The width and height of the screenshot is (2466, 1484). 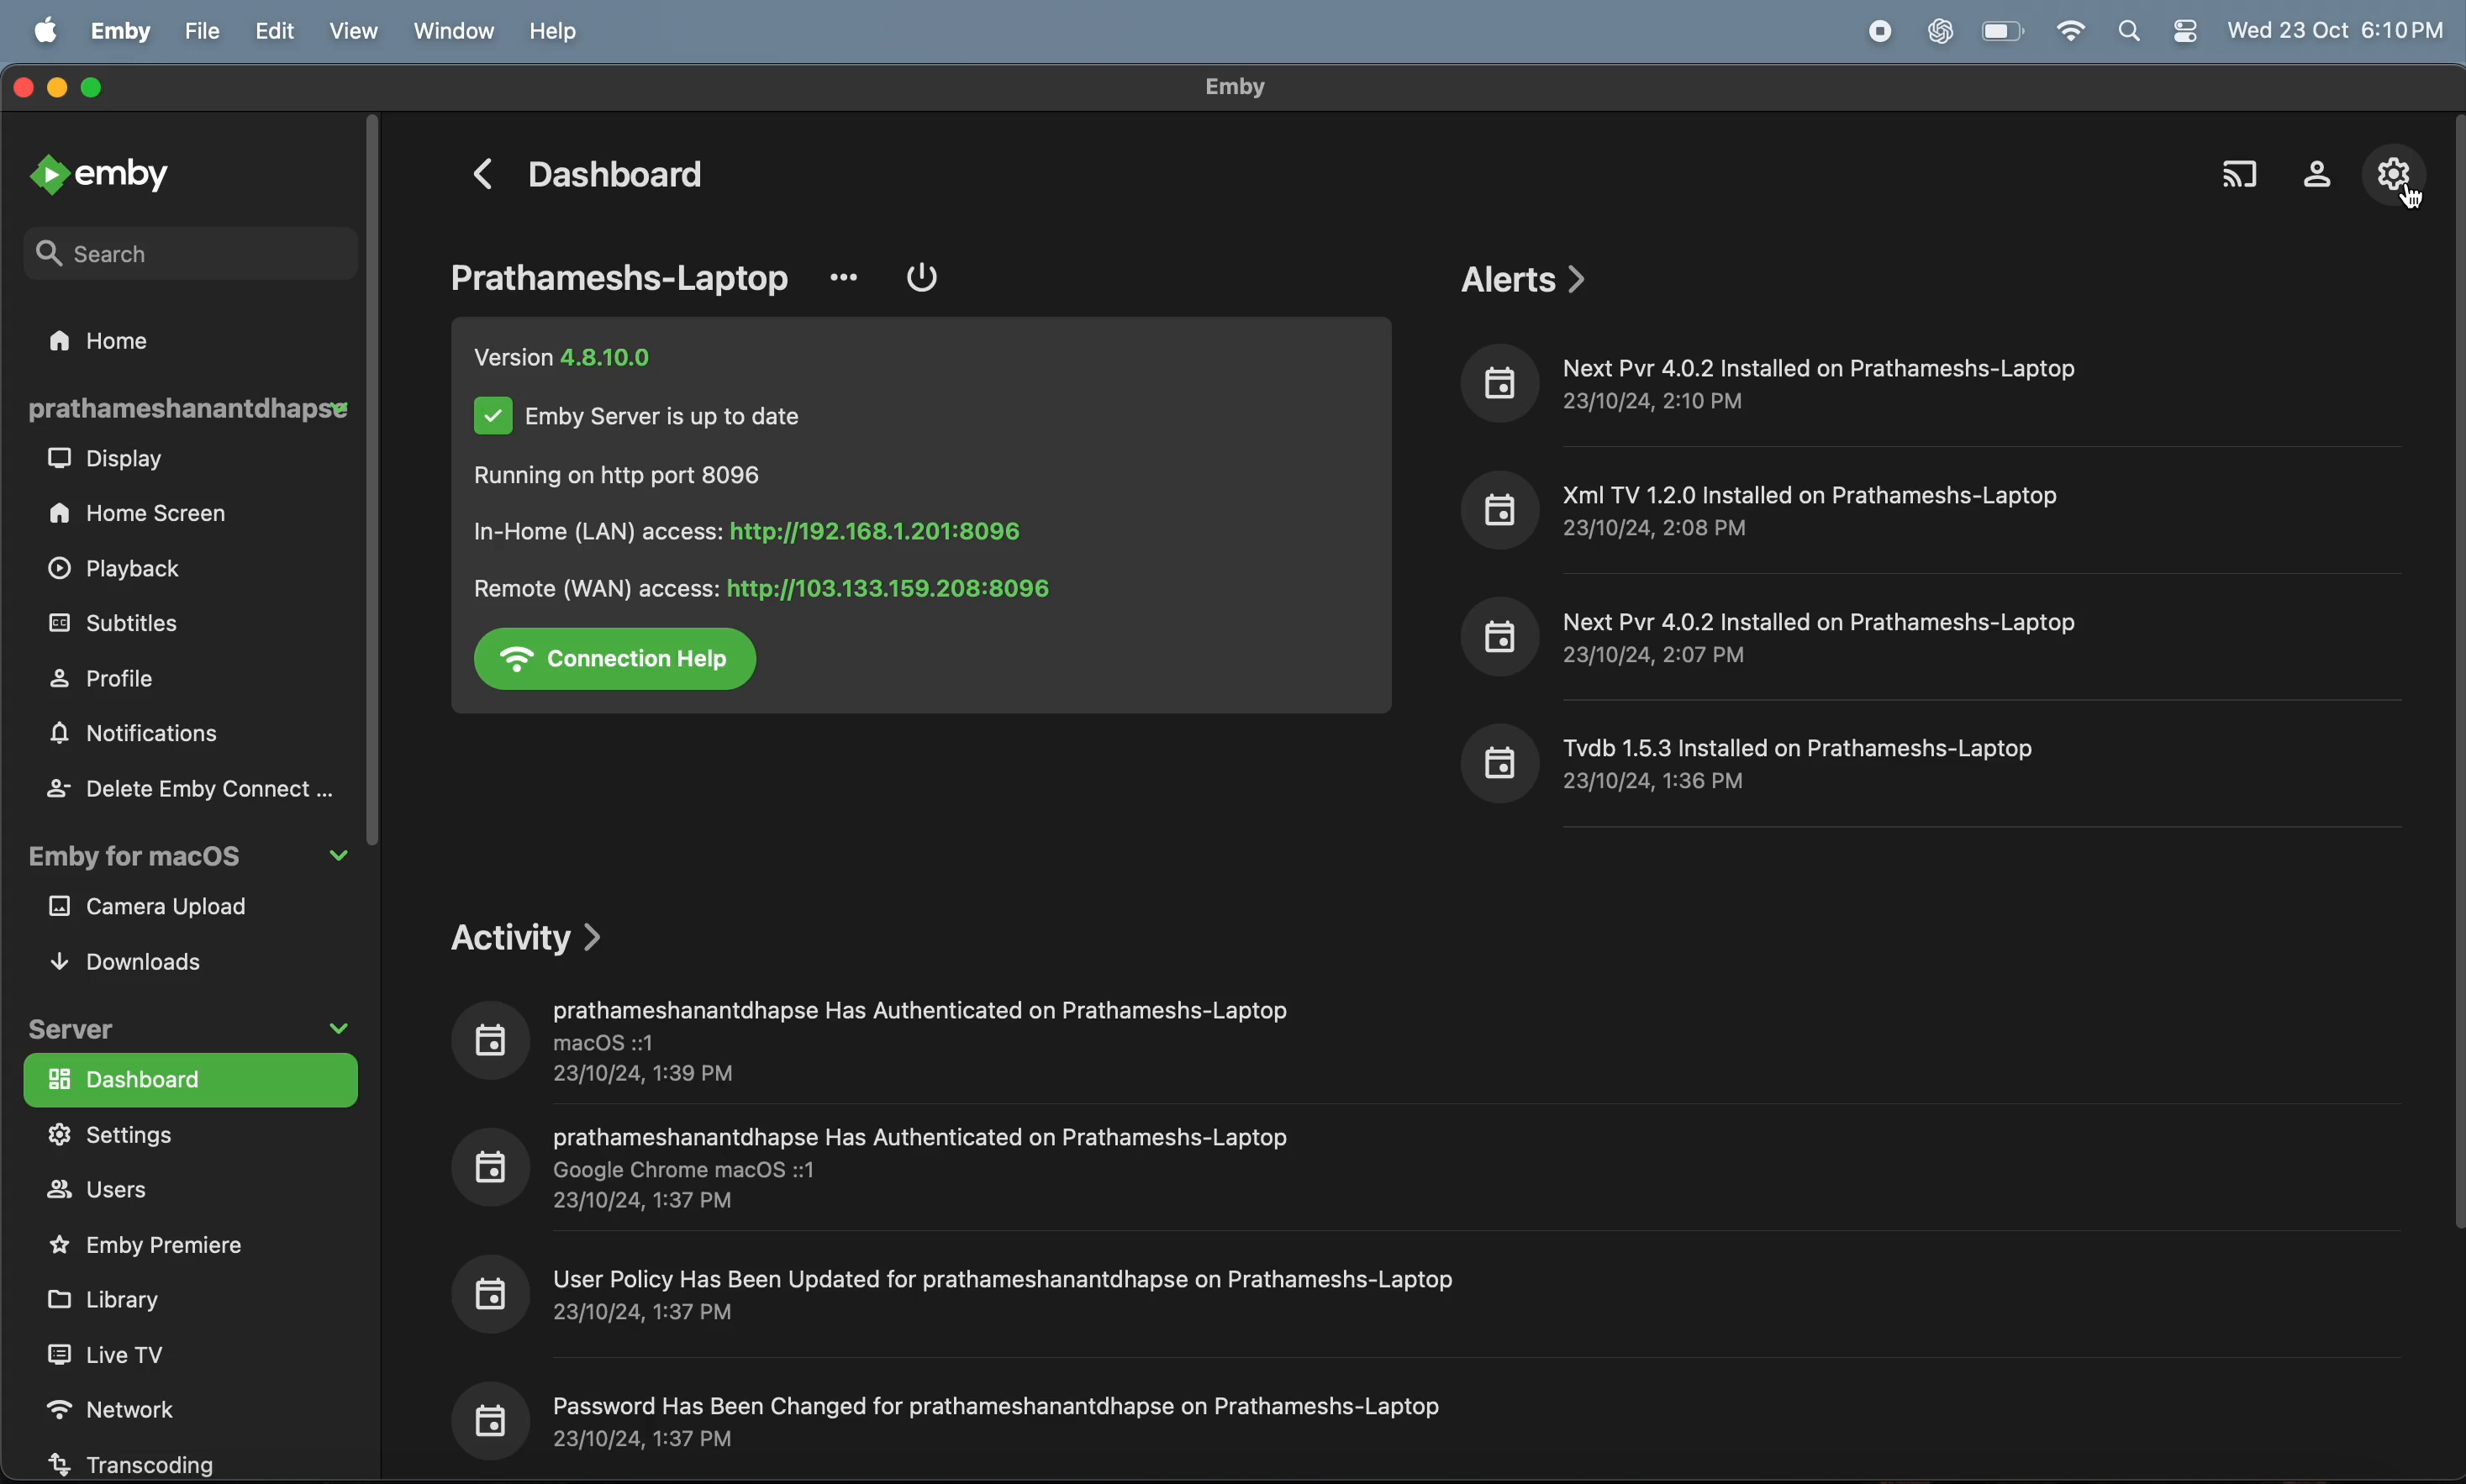 What do you see at coordinates (21, 85) in the screenshot?
I see `closing window` at bounding box center [21, 85].